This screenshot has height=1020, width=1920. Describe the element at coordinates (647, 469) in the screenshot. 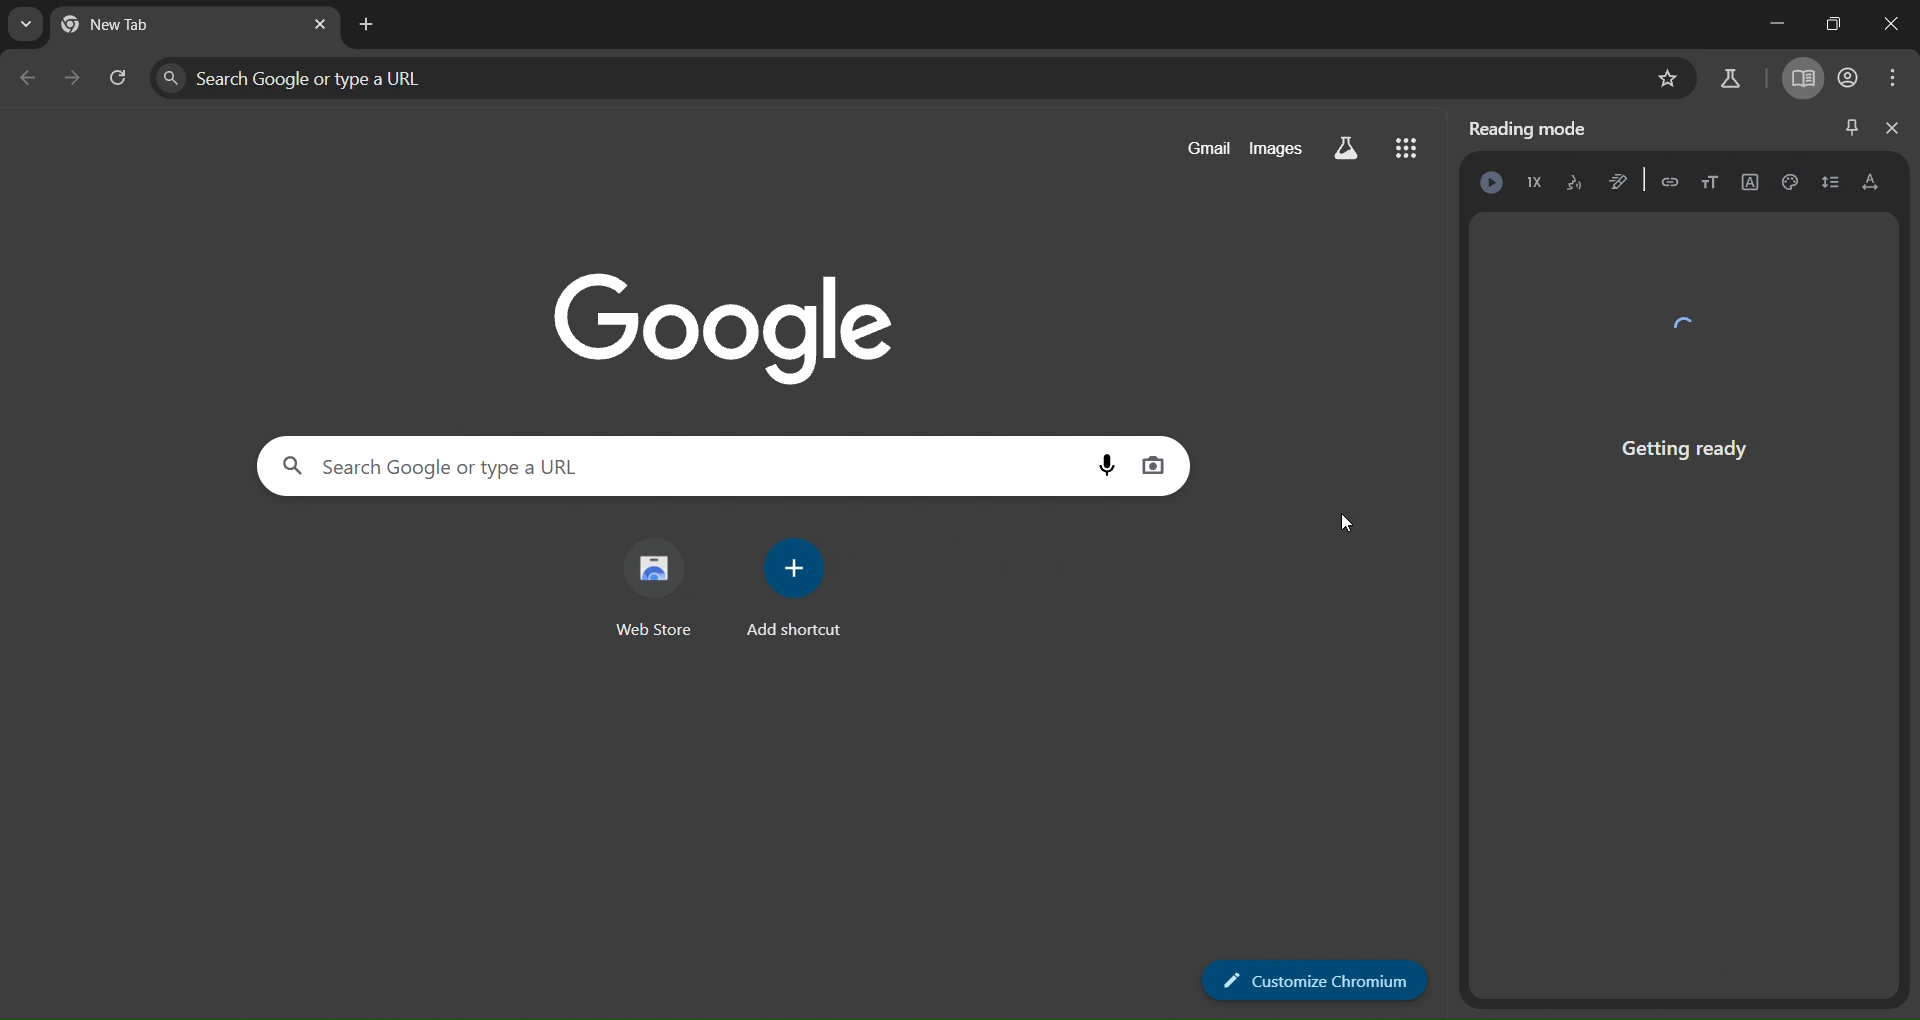

I see `search panel` at that location.